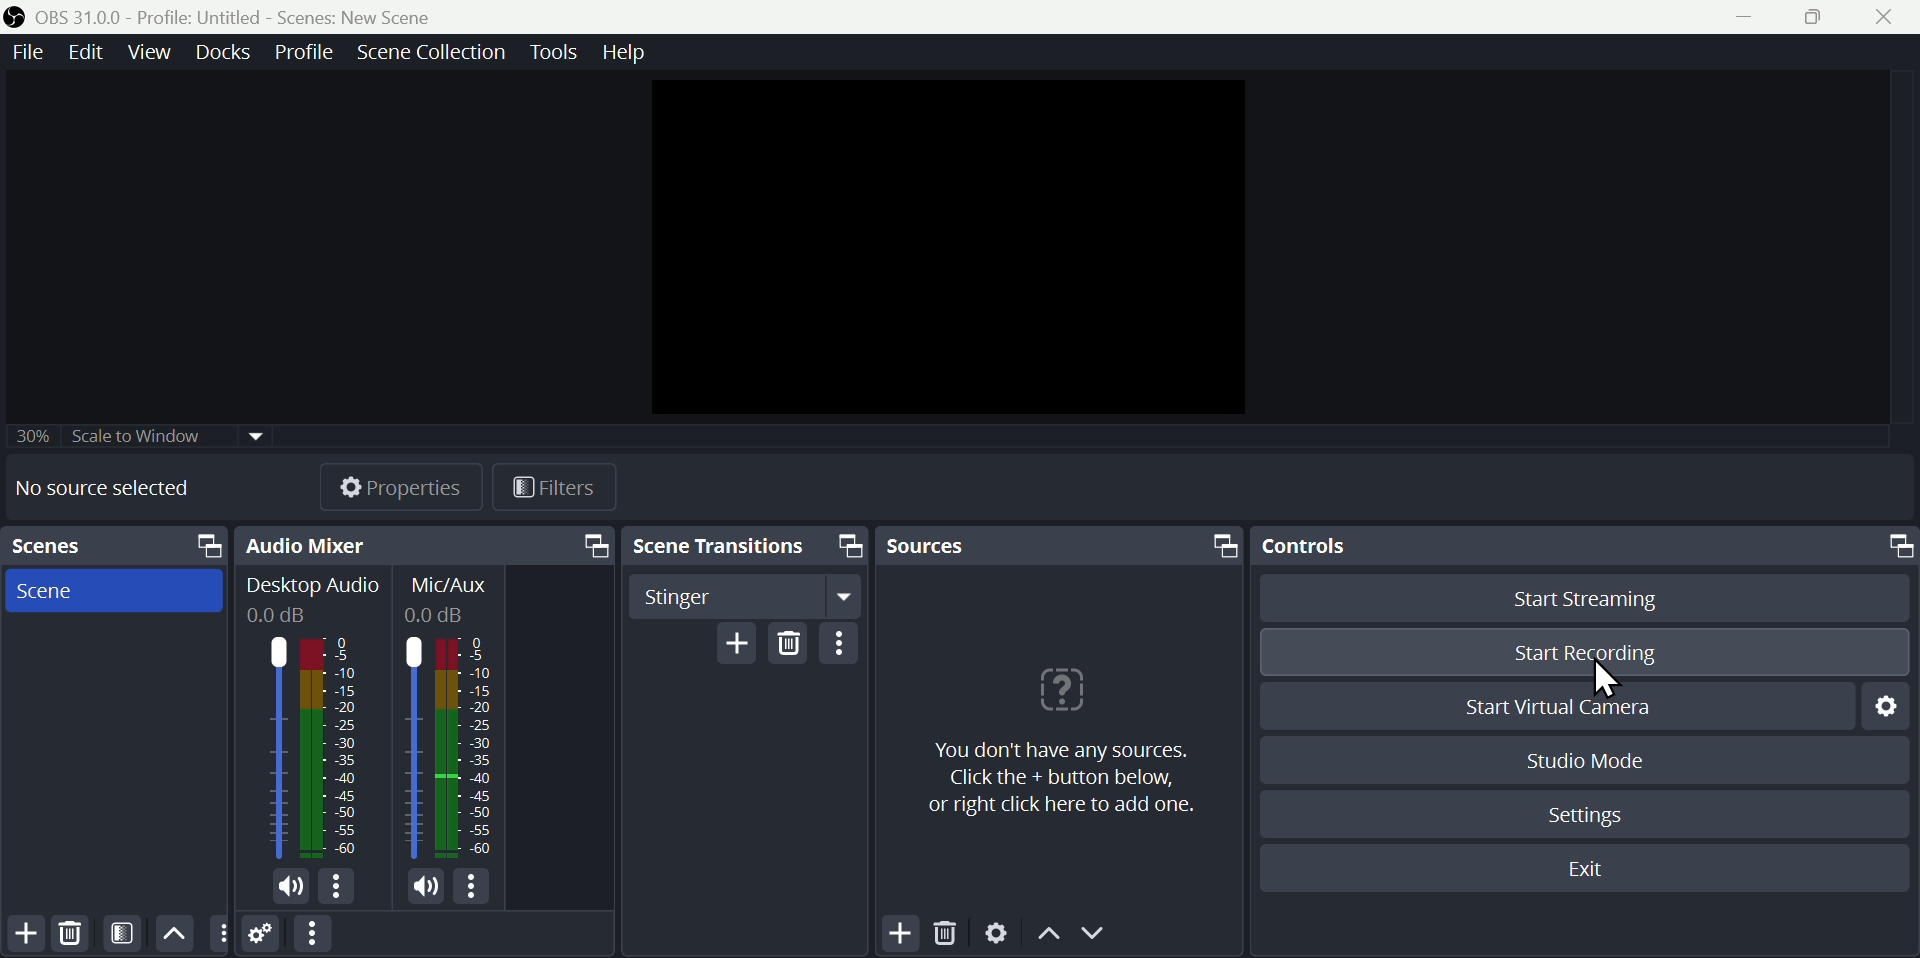 Image resolution: width=1920 pixels, height=958 pixels. Describe the element at coordinates (421, 888) in the screenshot. I see `speakers` at that location.